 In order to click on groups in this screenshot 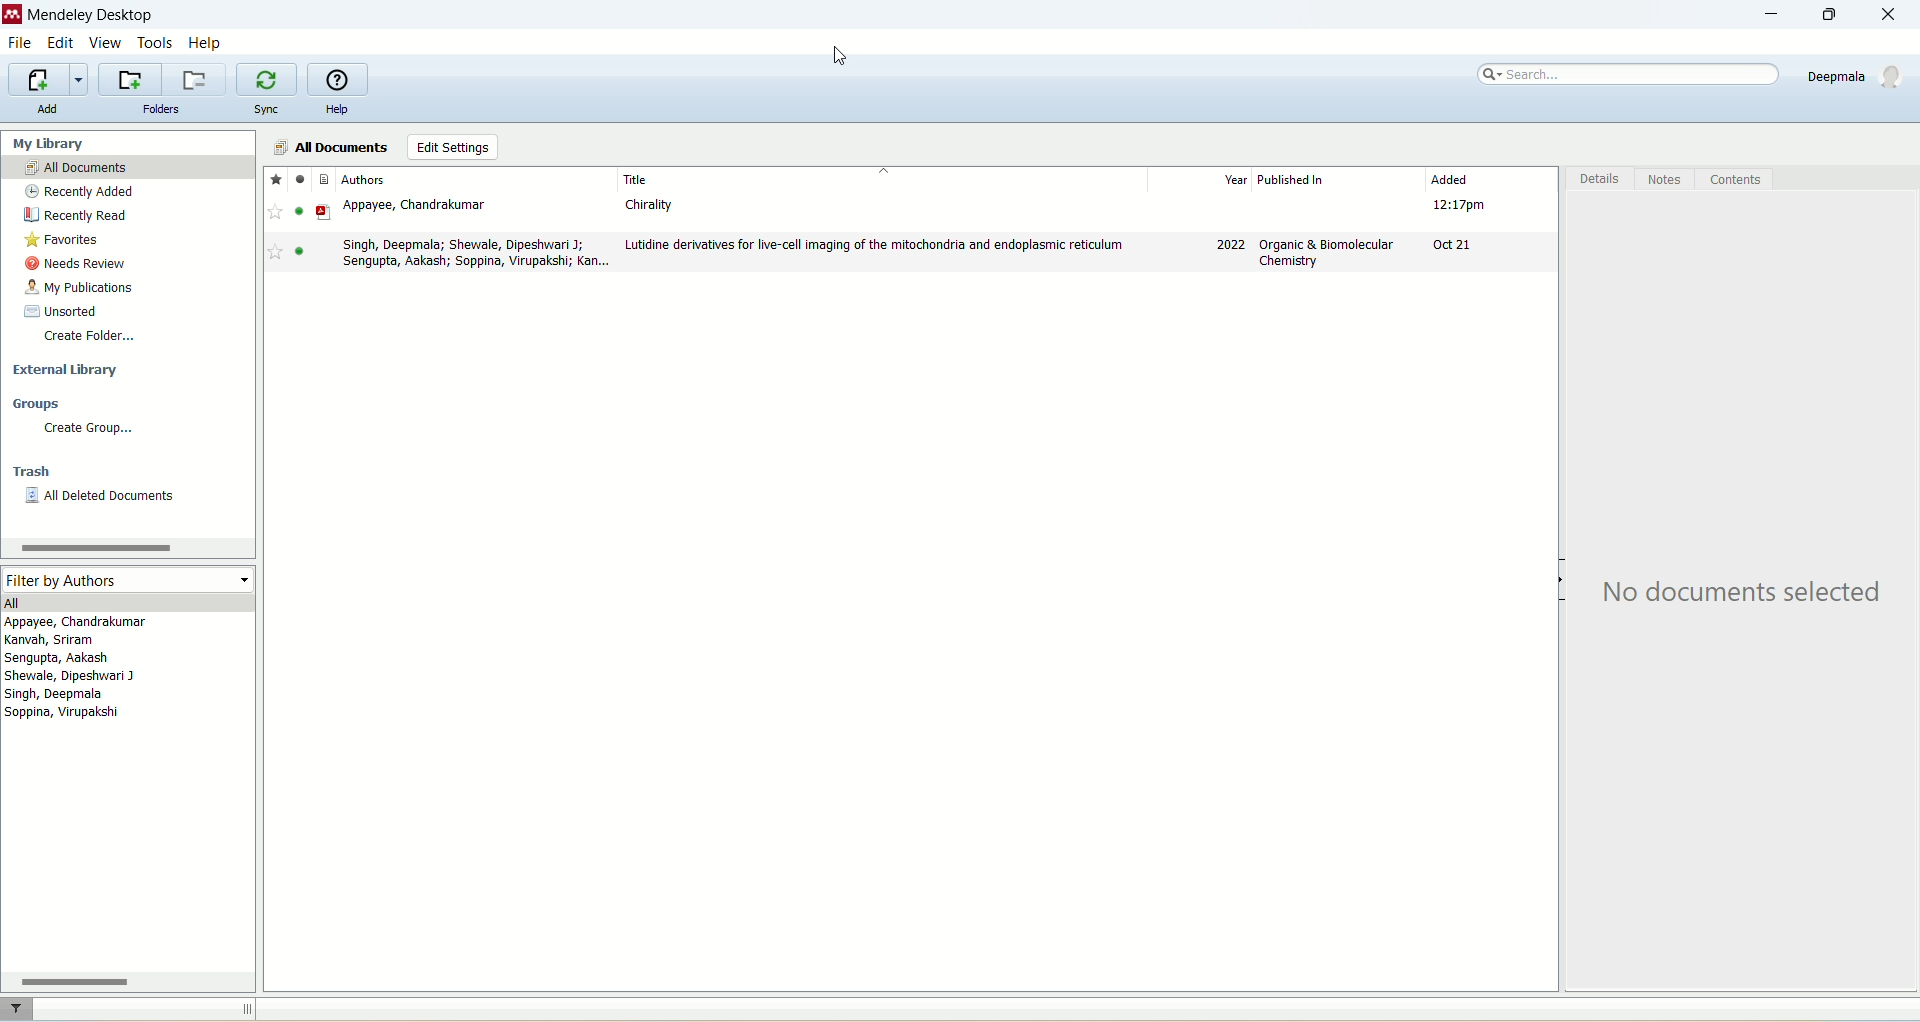, I will do `click(38, 403)`.